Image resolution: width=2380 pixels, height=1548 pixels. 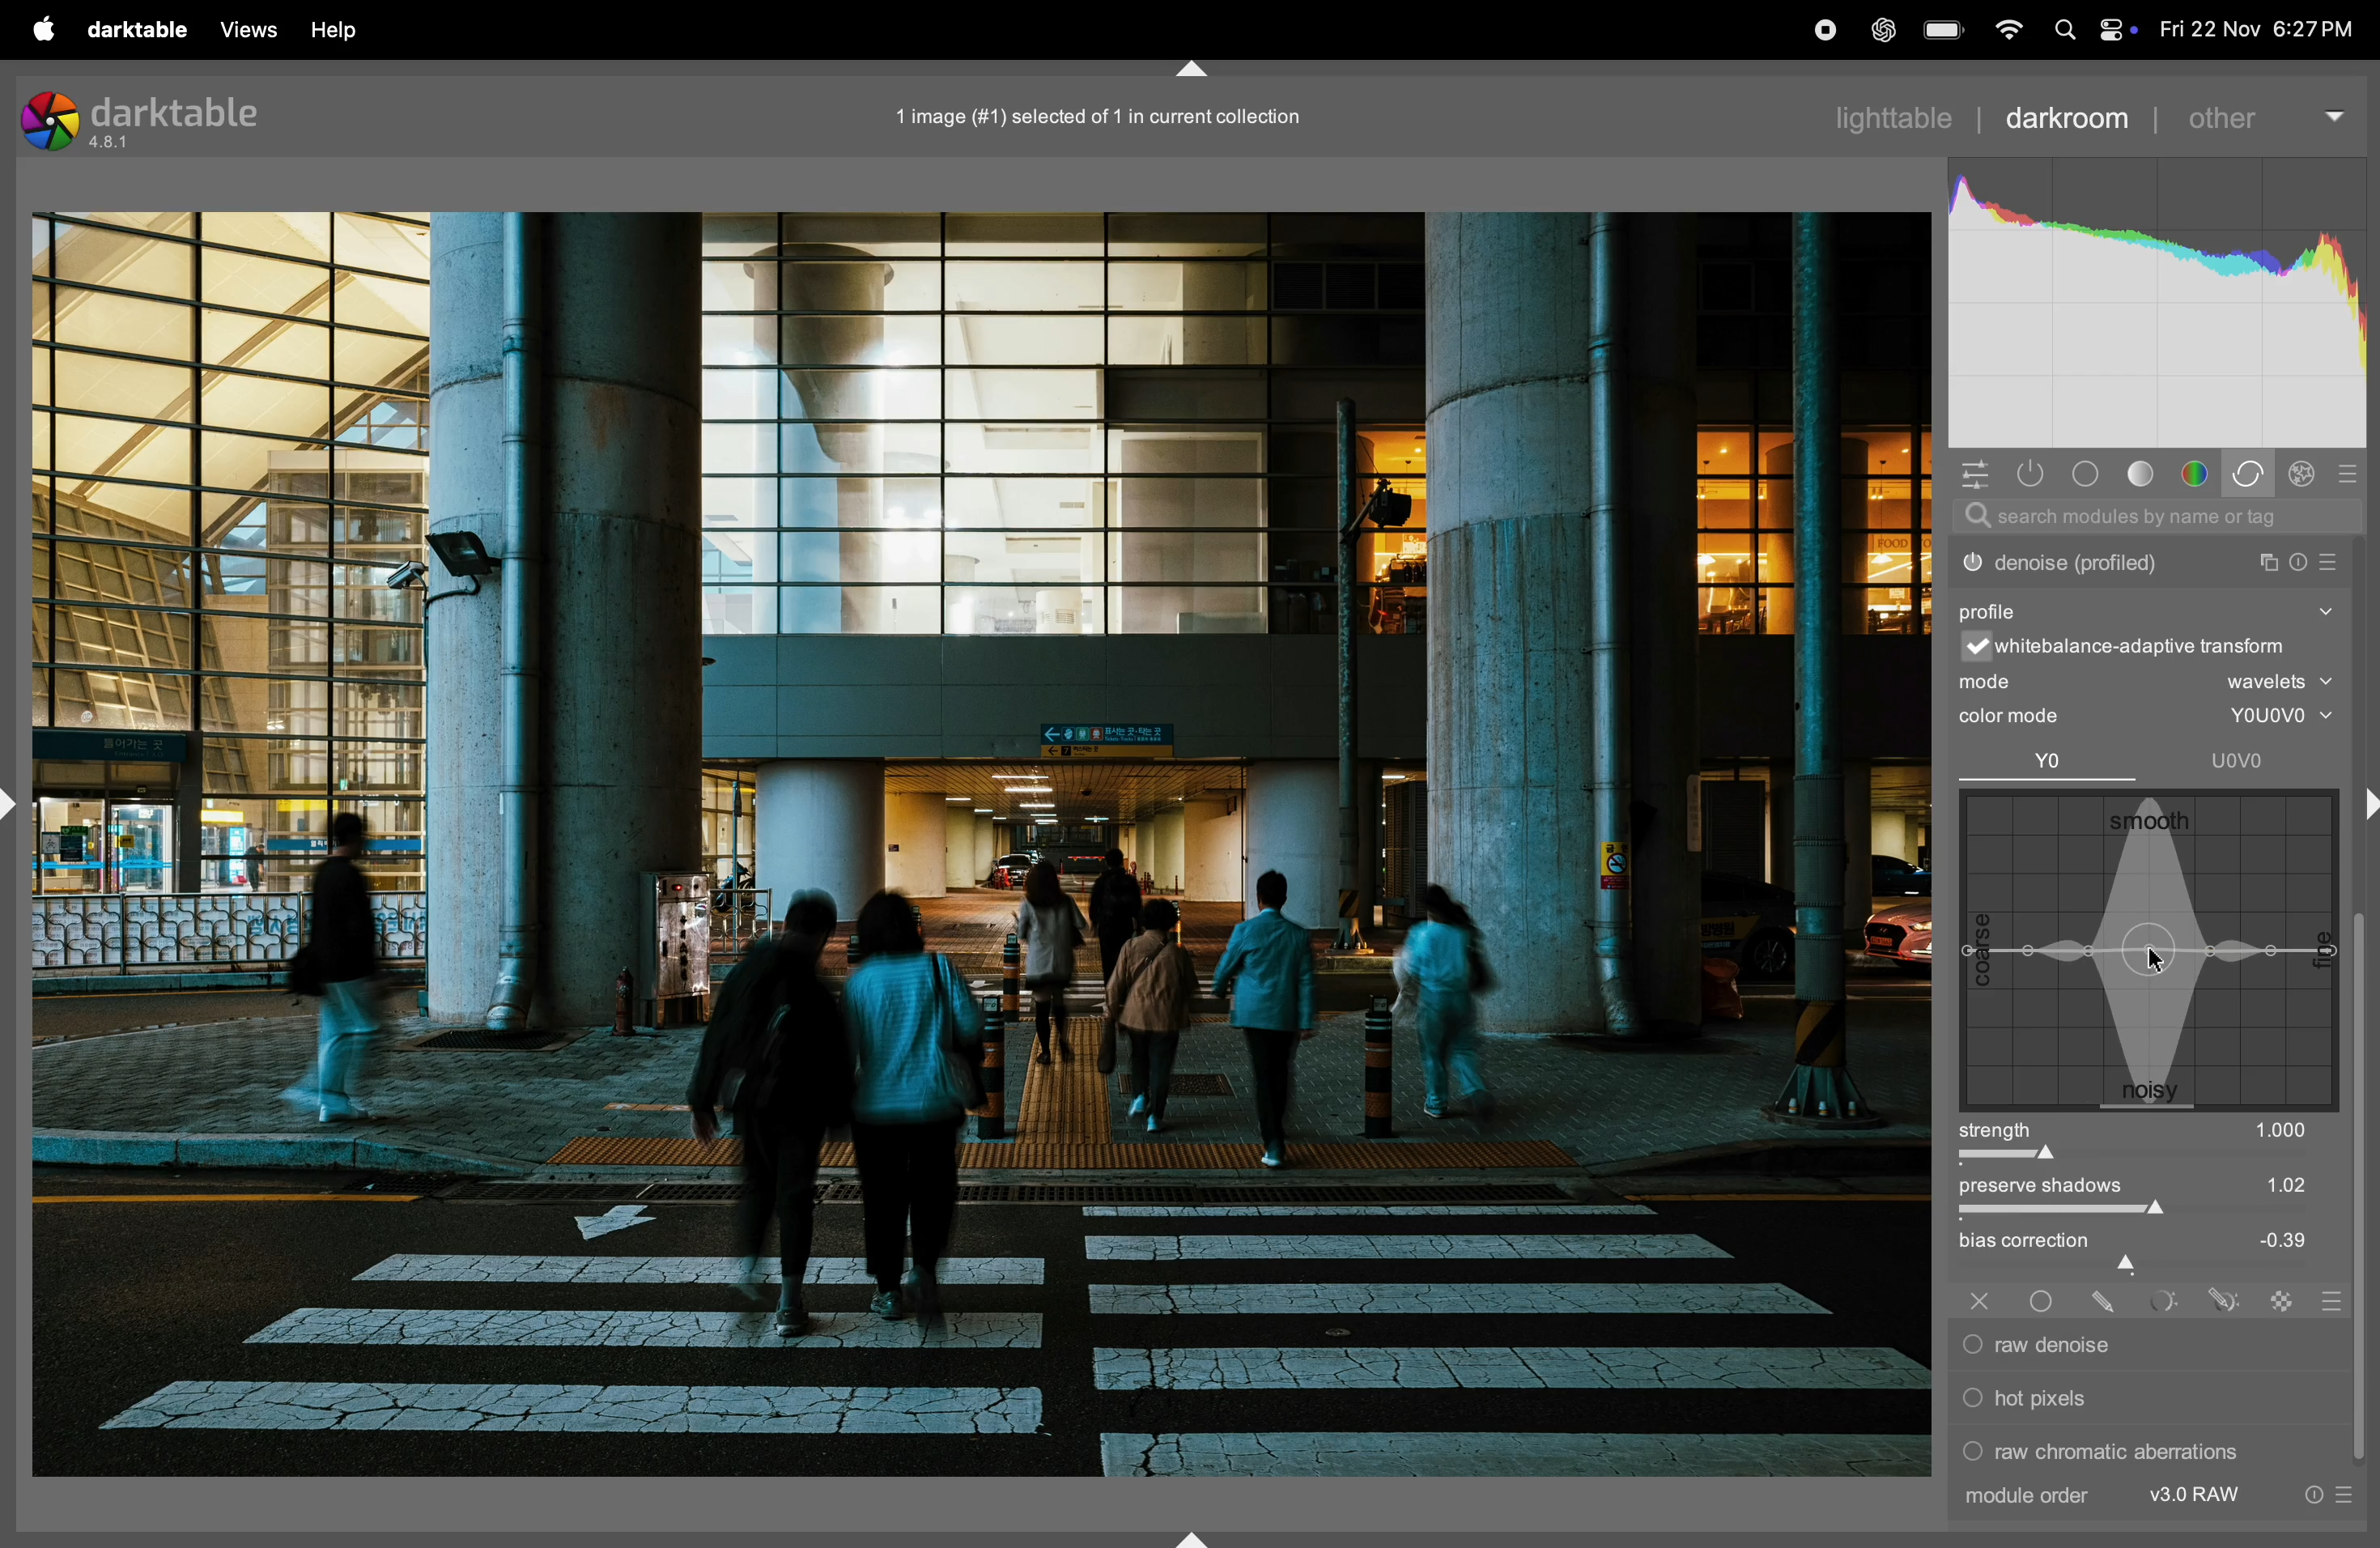 I want to click on apple menu, so click(x=44, y=29).